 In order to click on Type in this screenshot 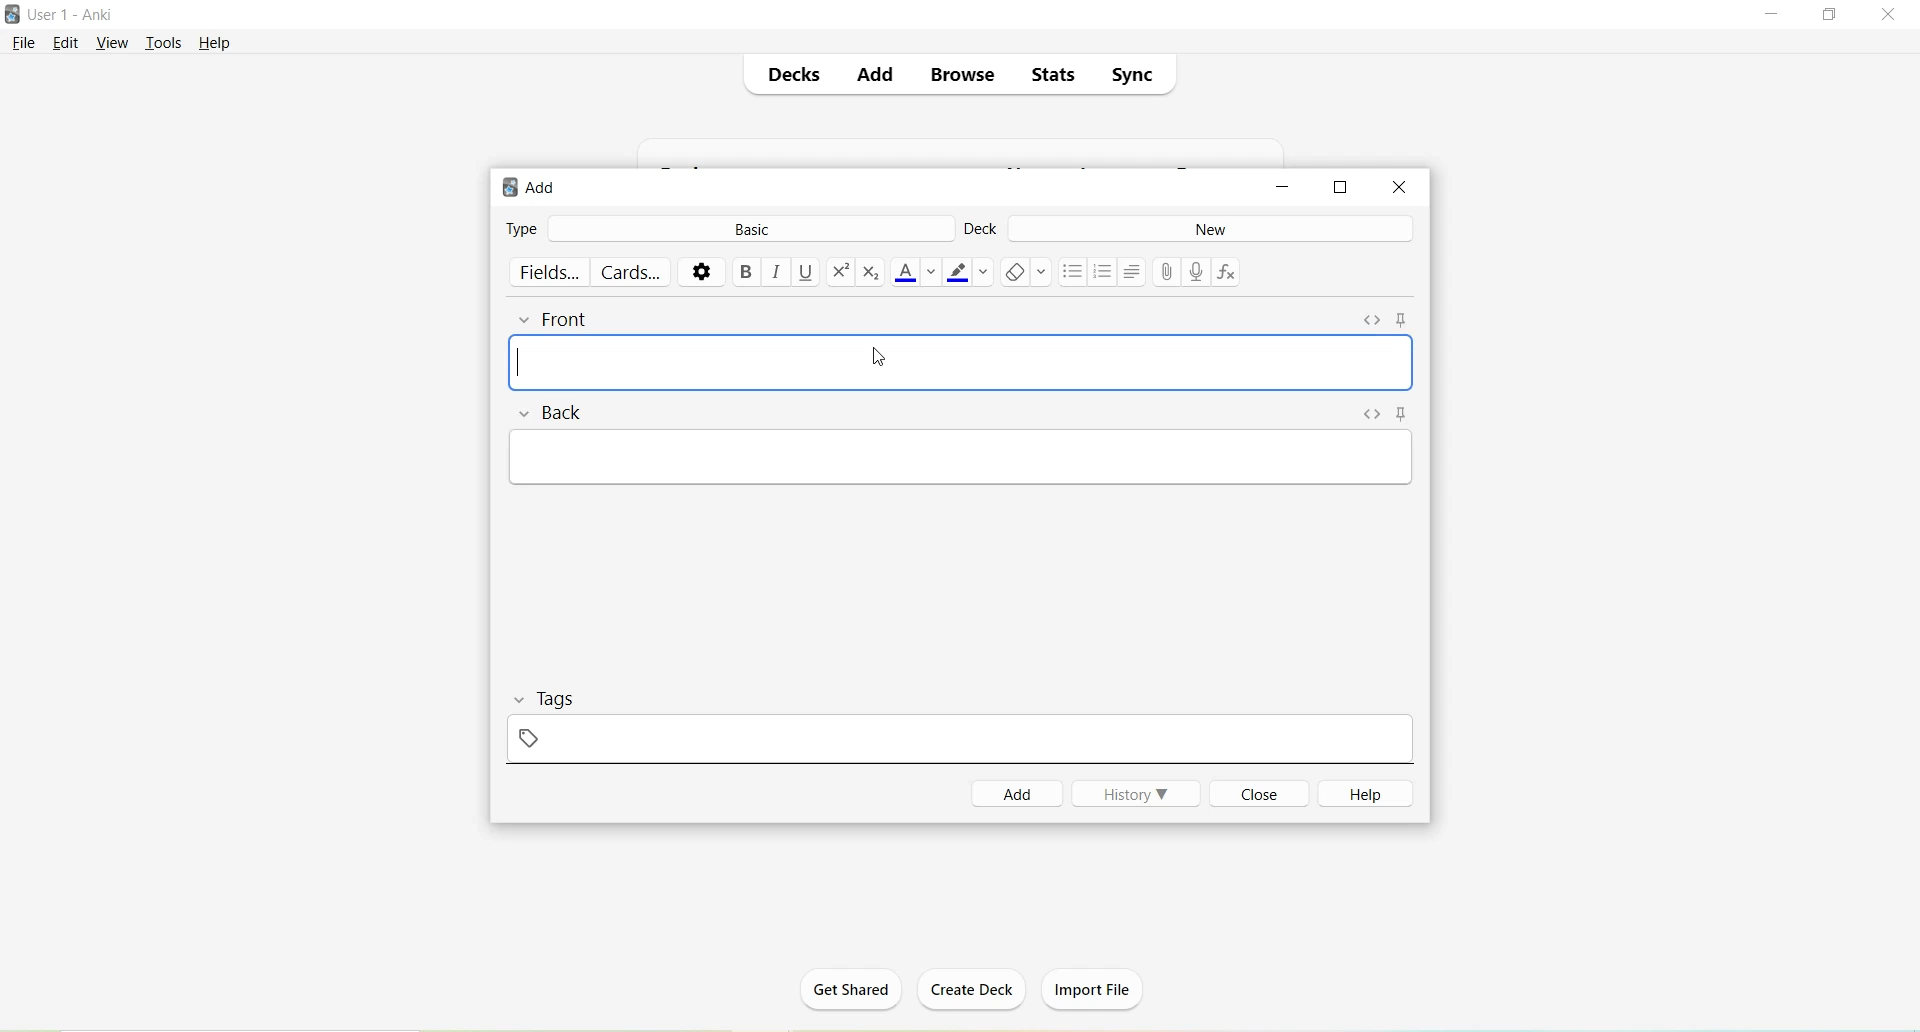, I will do `click(522, 227)`.